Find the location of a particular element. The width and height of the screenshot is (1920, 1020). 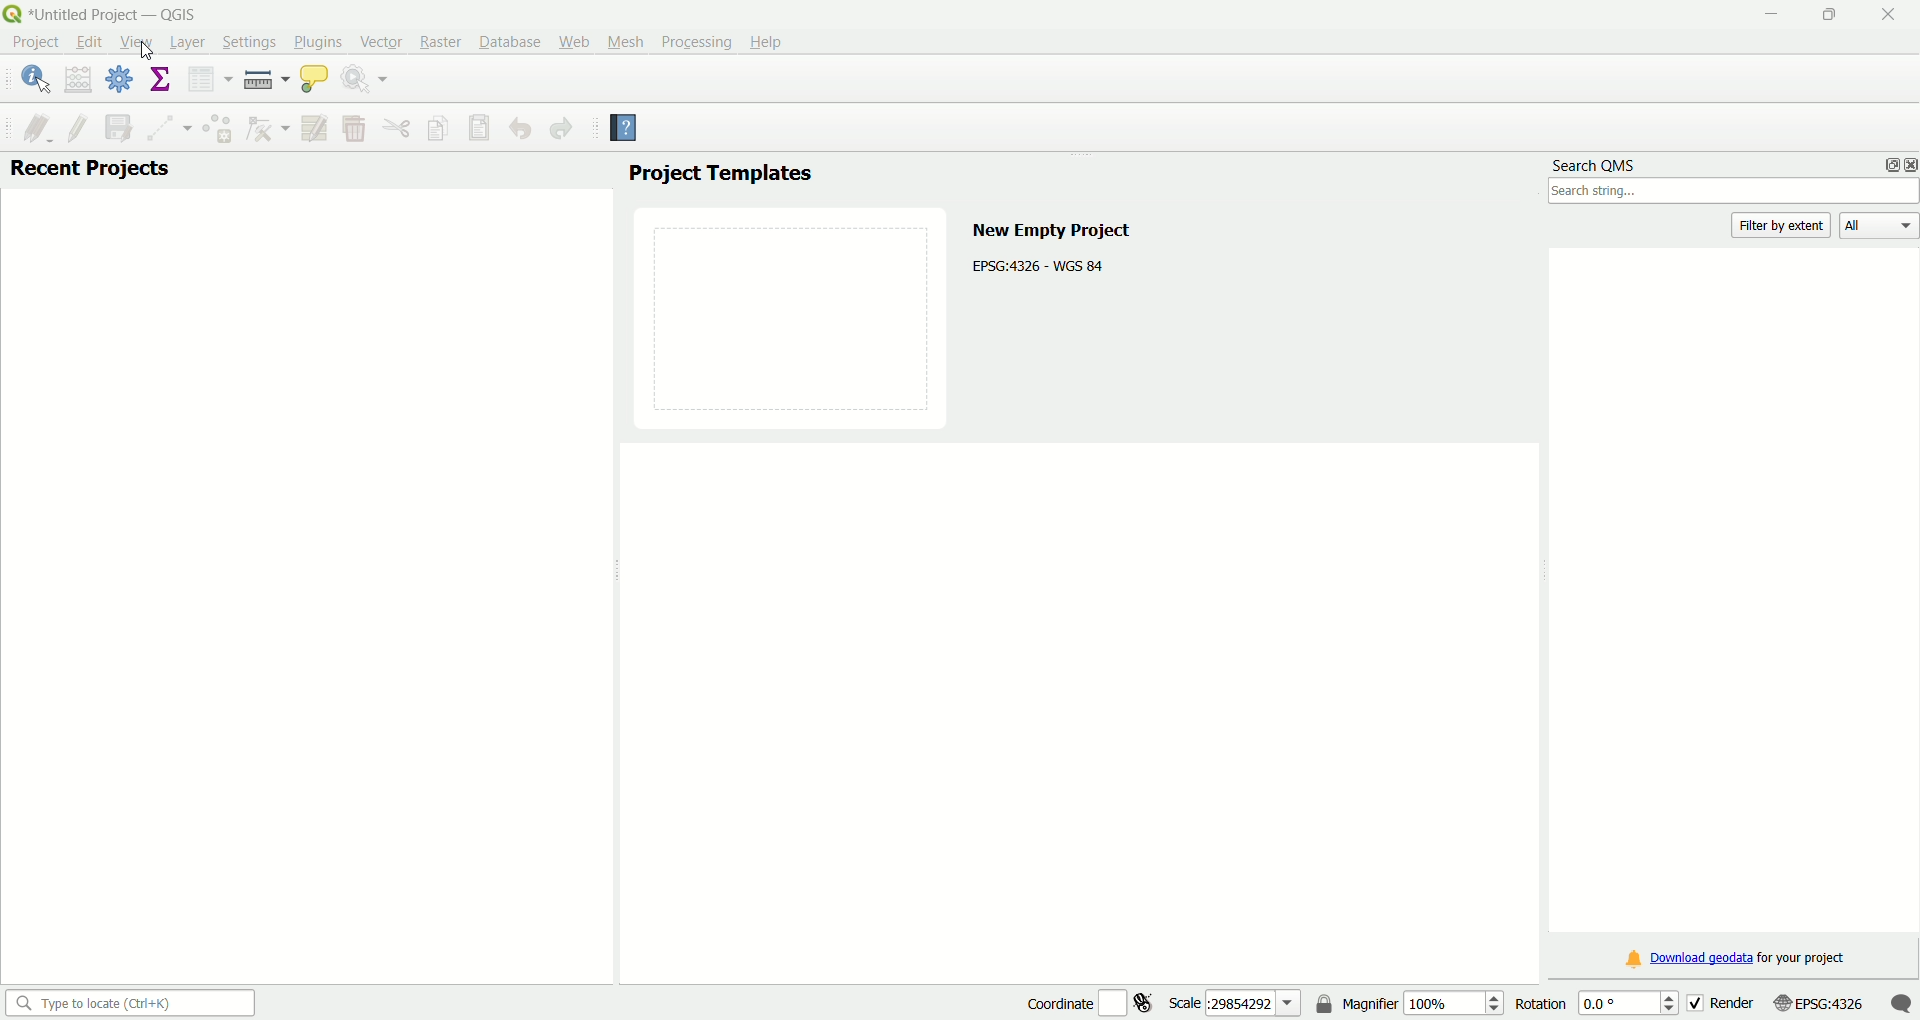

View is located at coordinates (136, 44).